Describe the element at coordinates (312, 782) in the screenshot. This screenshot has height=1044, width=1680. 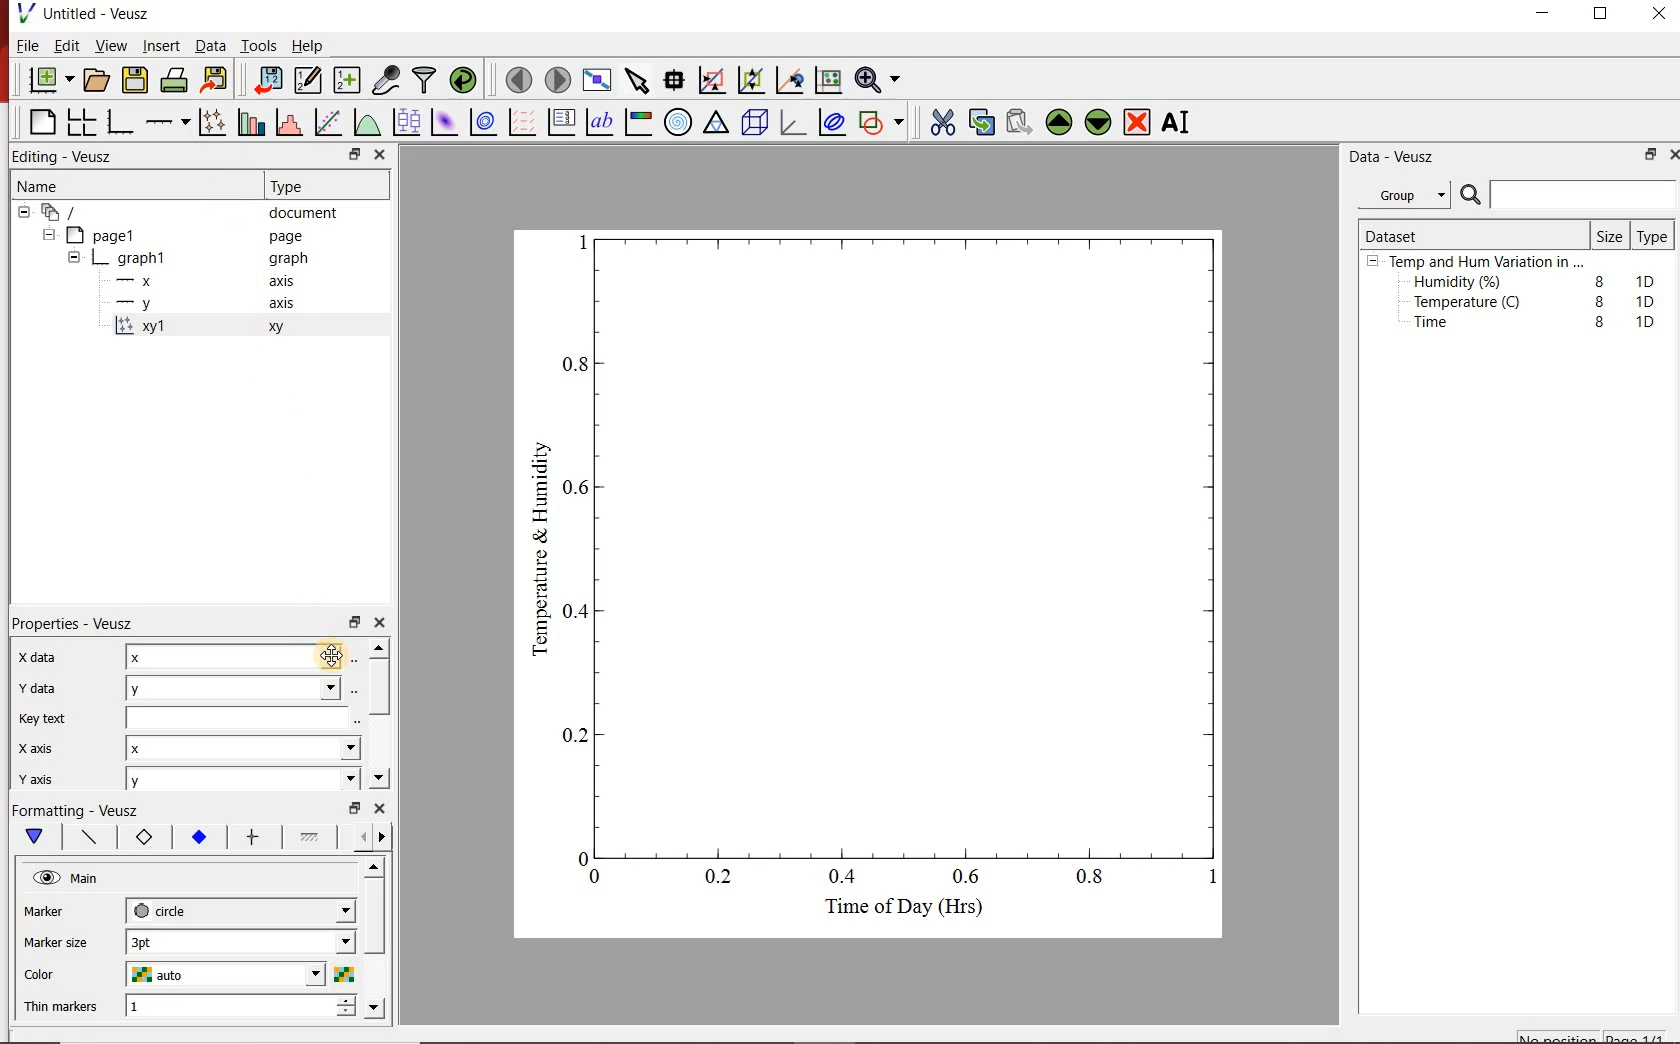
I see `y axis dropdown` at that location.